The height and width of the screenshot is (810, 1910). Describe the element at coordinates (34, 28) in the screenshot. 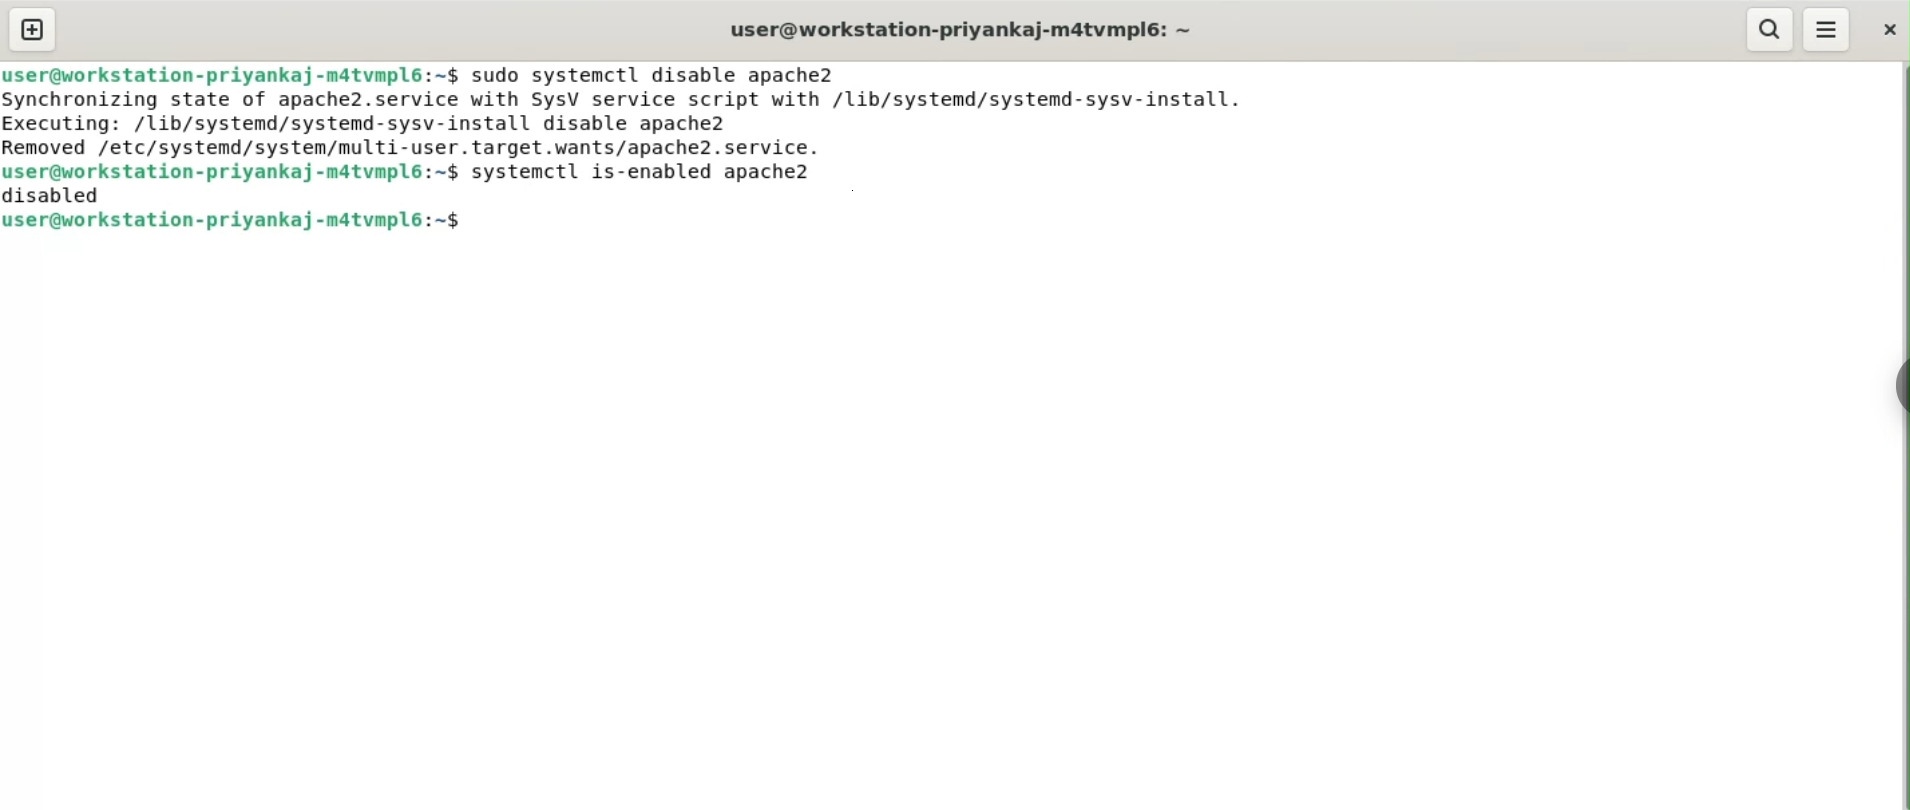

I see `new tab` at that location.